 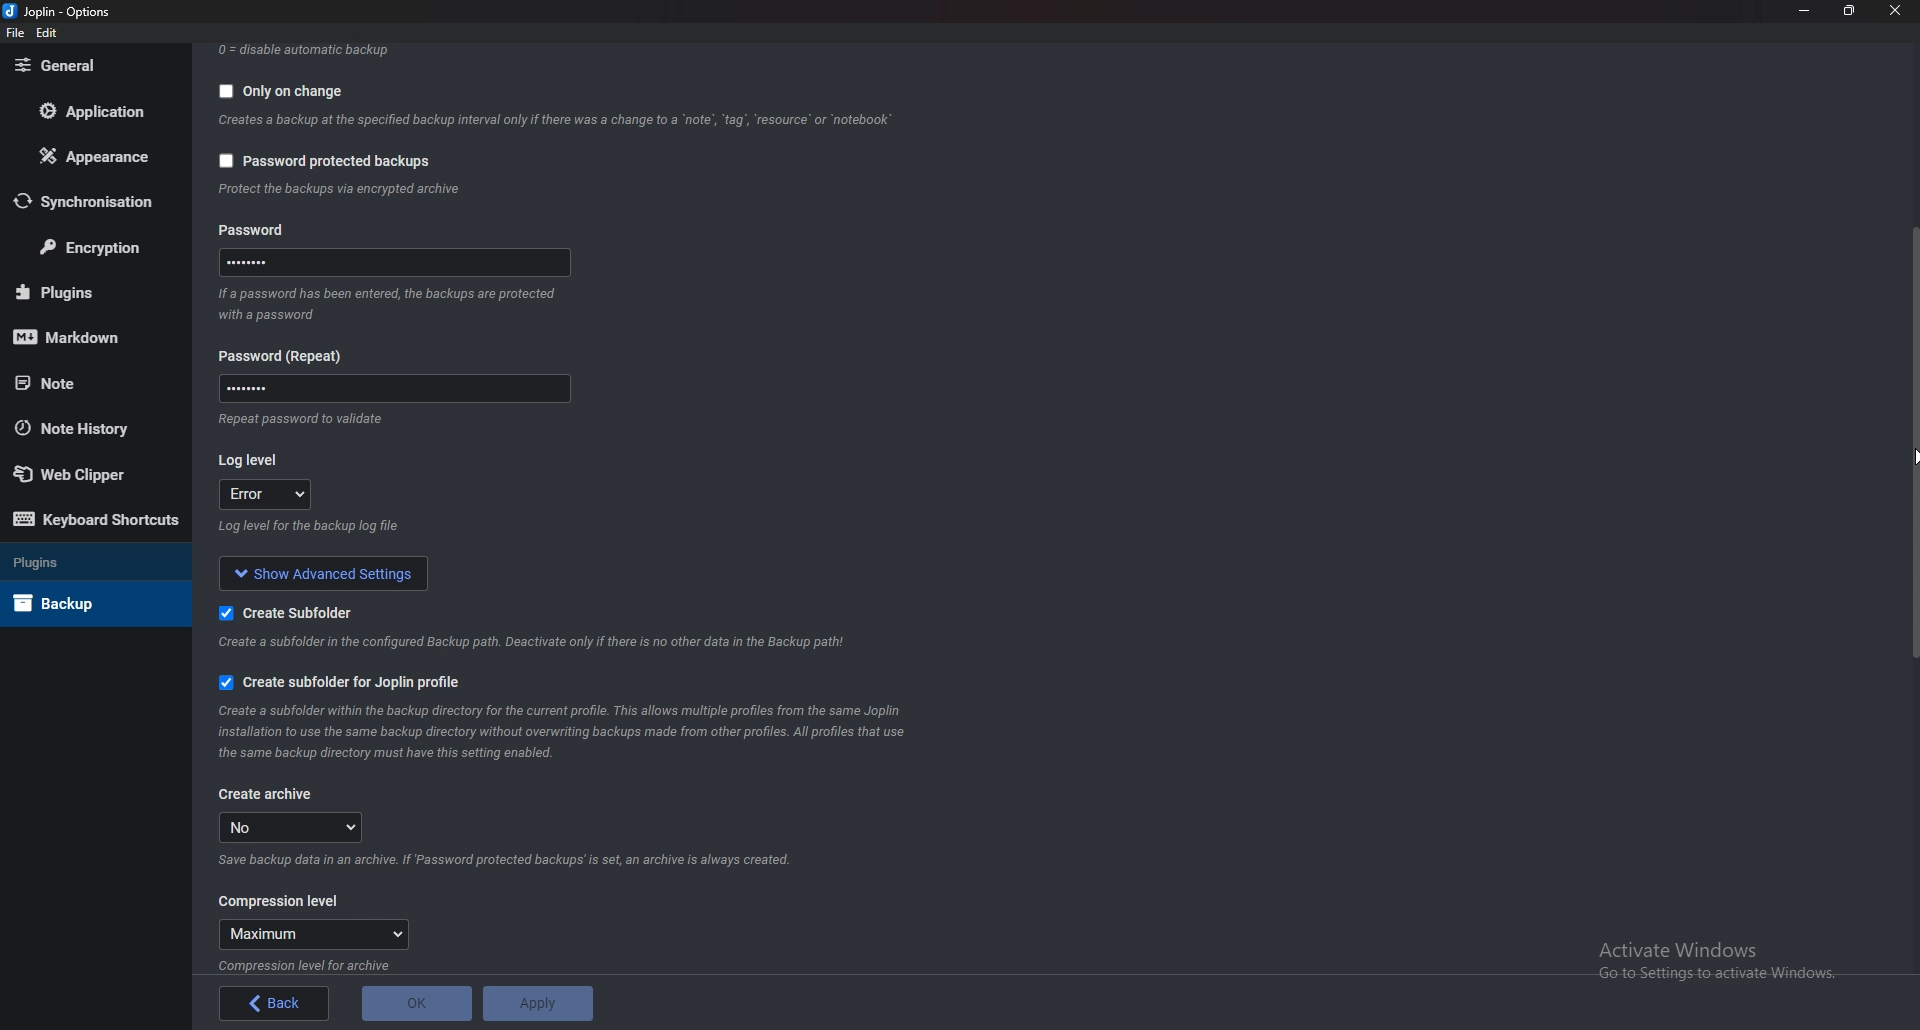 I want to click on joplin, so click(x=59, y=12).